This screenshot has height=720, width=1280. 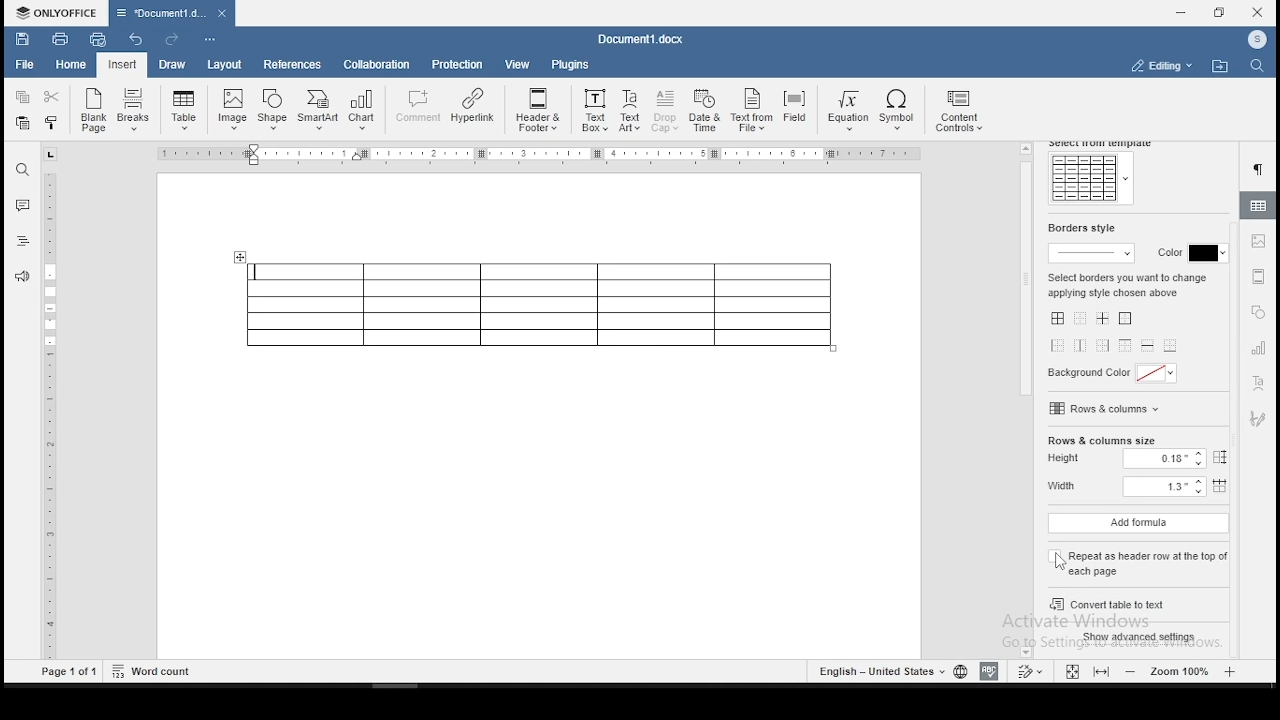 I want to click on show advanced settings, so click(x=1142, y=638).